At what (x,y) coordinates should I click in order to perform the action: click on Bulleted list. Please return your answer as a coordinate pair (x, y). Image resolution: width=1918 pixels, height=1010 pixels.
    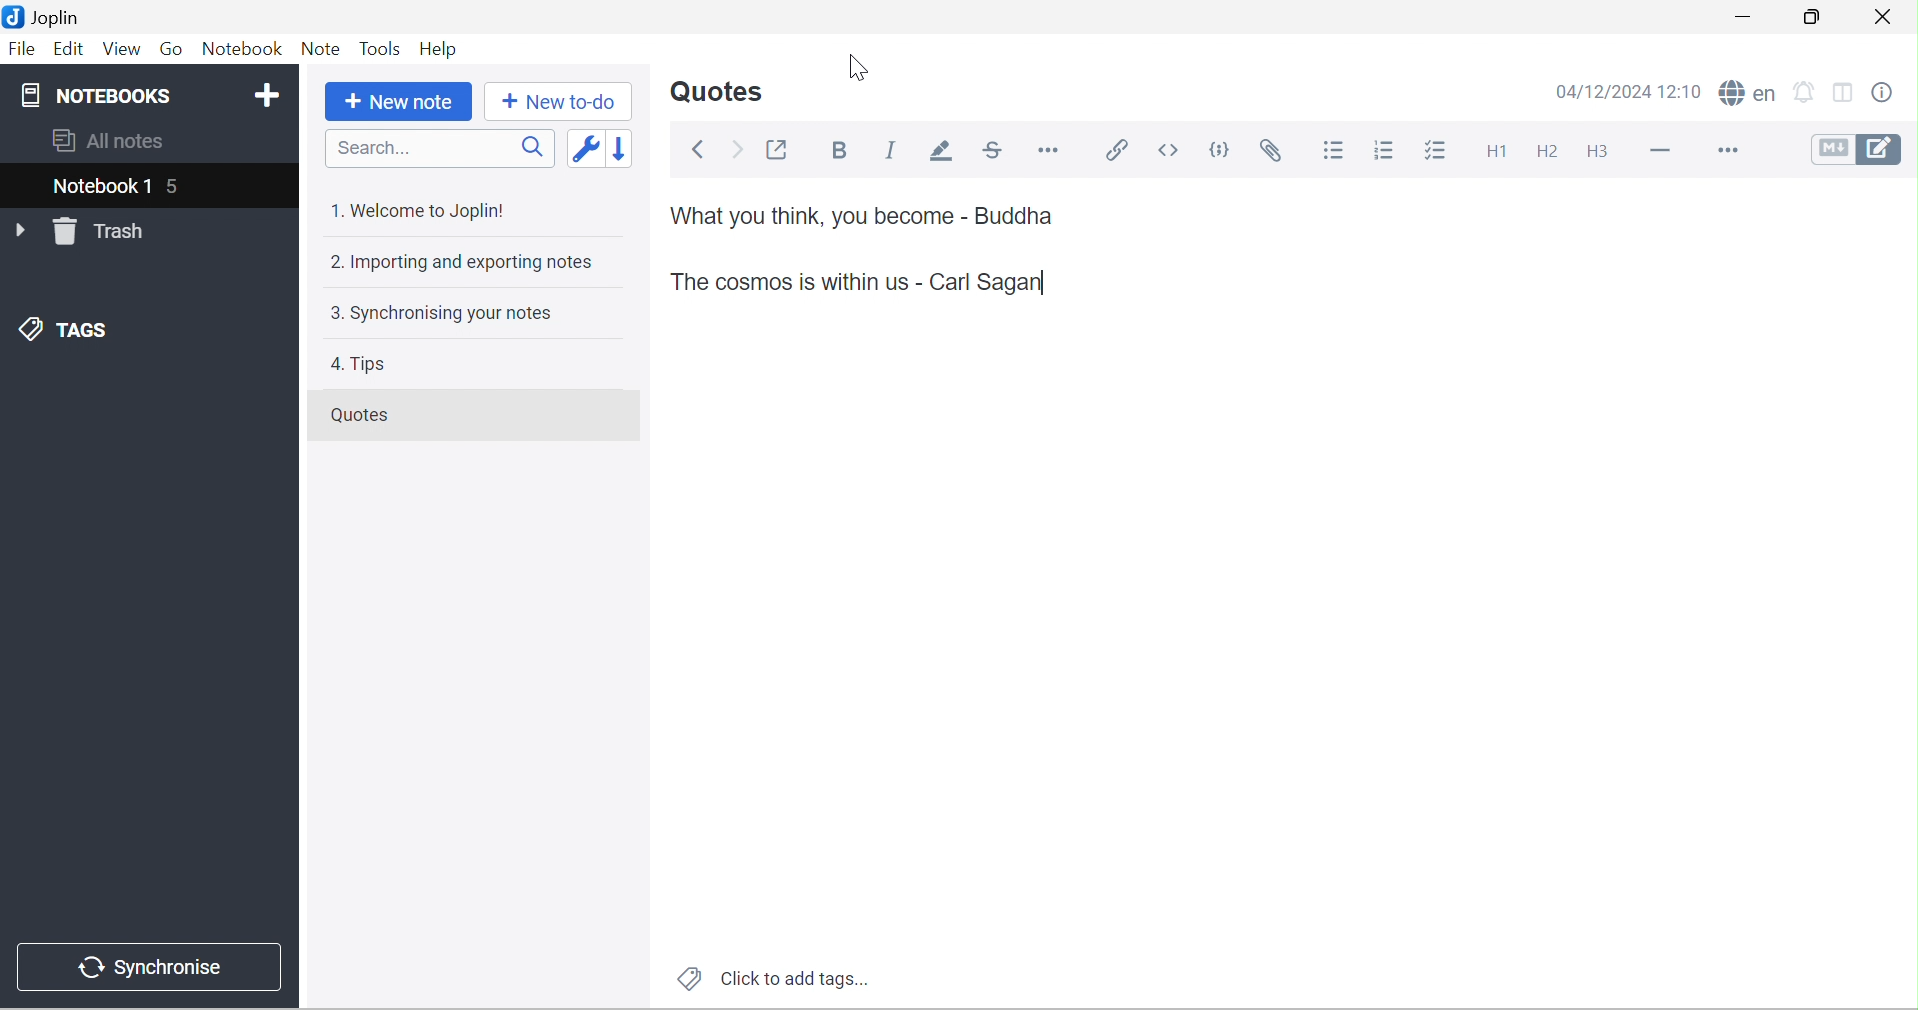
    Looking at the image, I should click on (1335, 153).